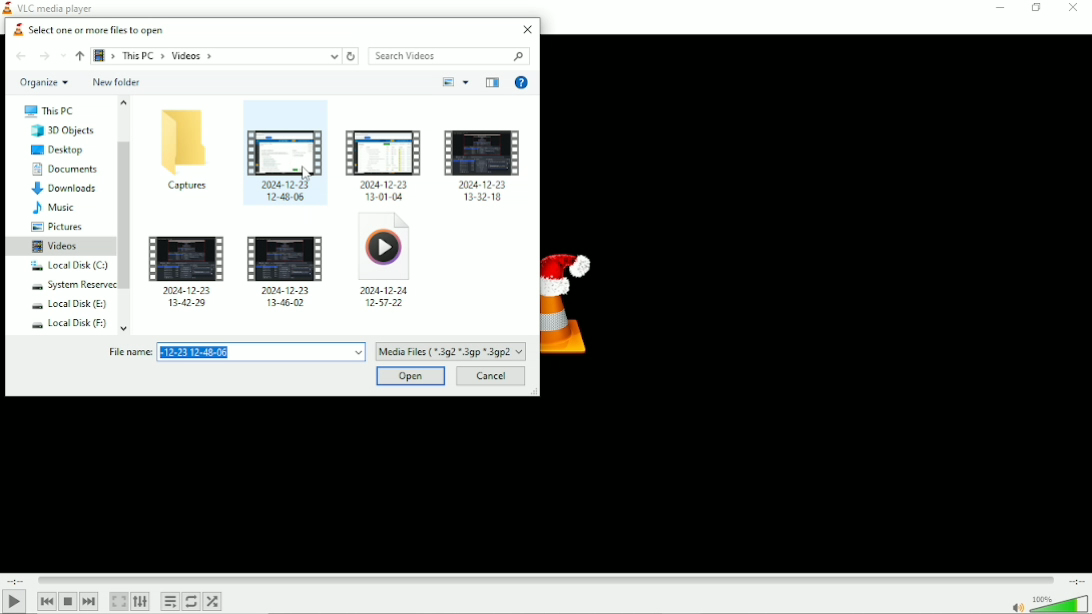 The height and width of the screenshot is (614, 1092). I want to click on Refresh, so click(352, 56).